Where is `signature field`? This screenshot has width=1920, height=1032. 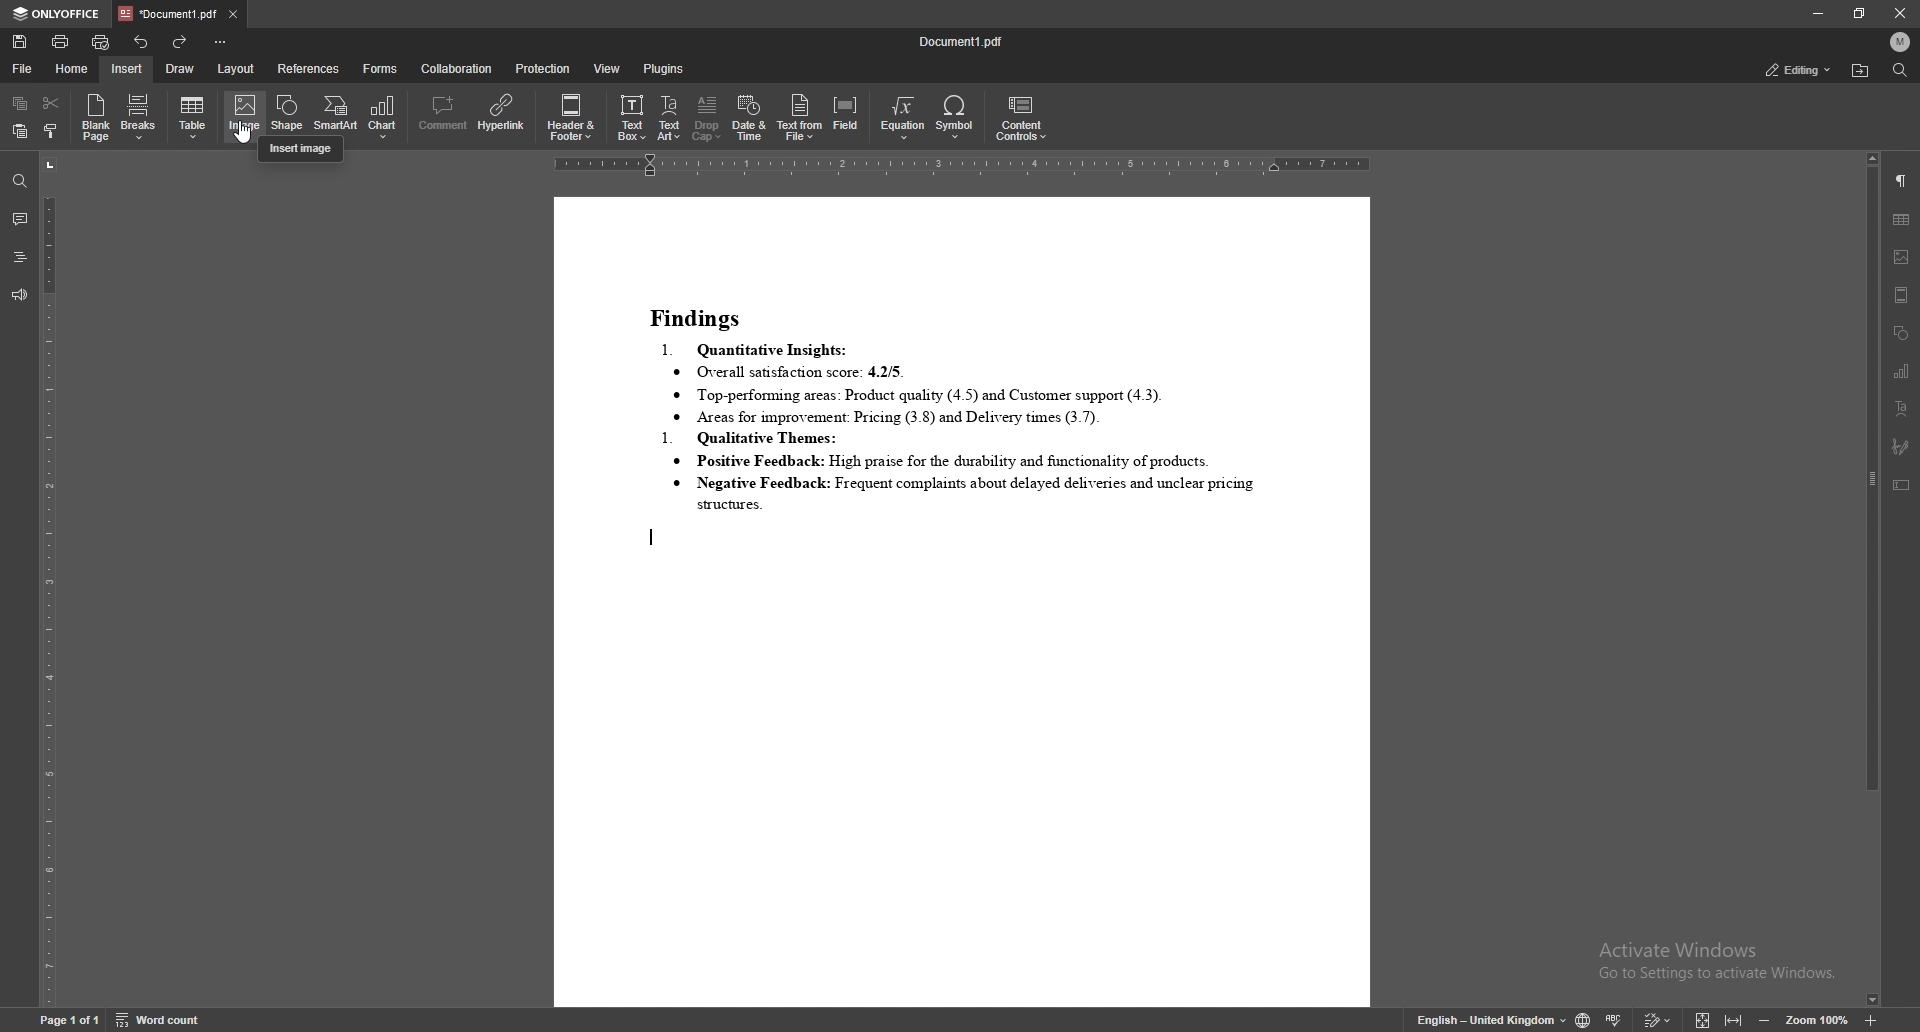 signature field is located at coordinates (1899, 446).